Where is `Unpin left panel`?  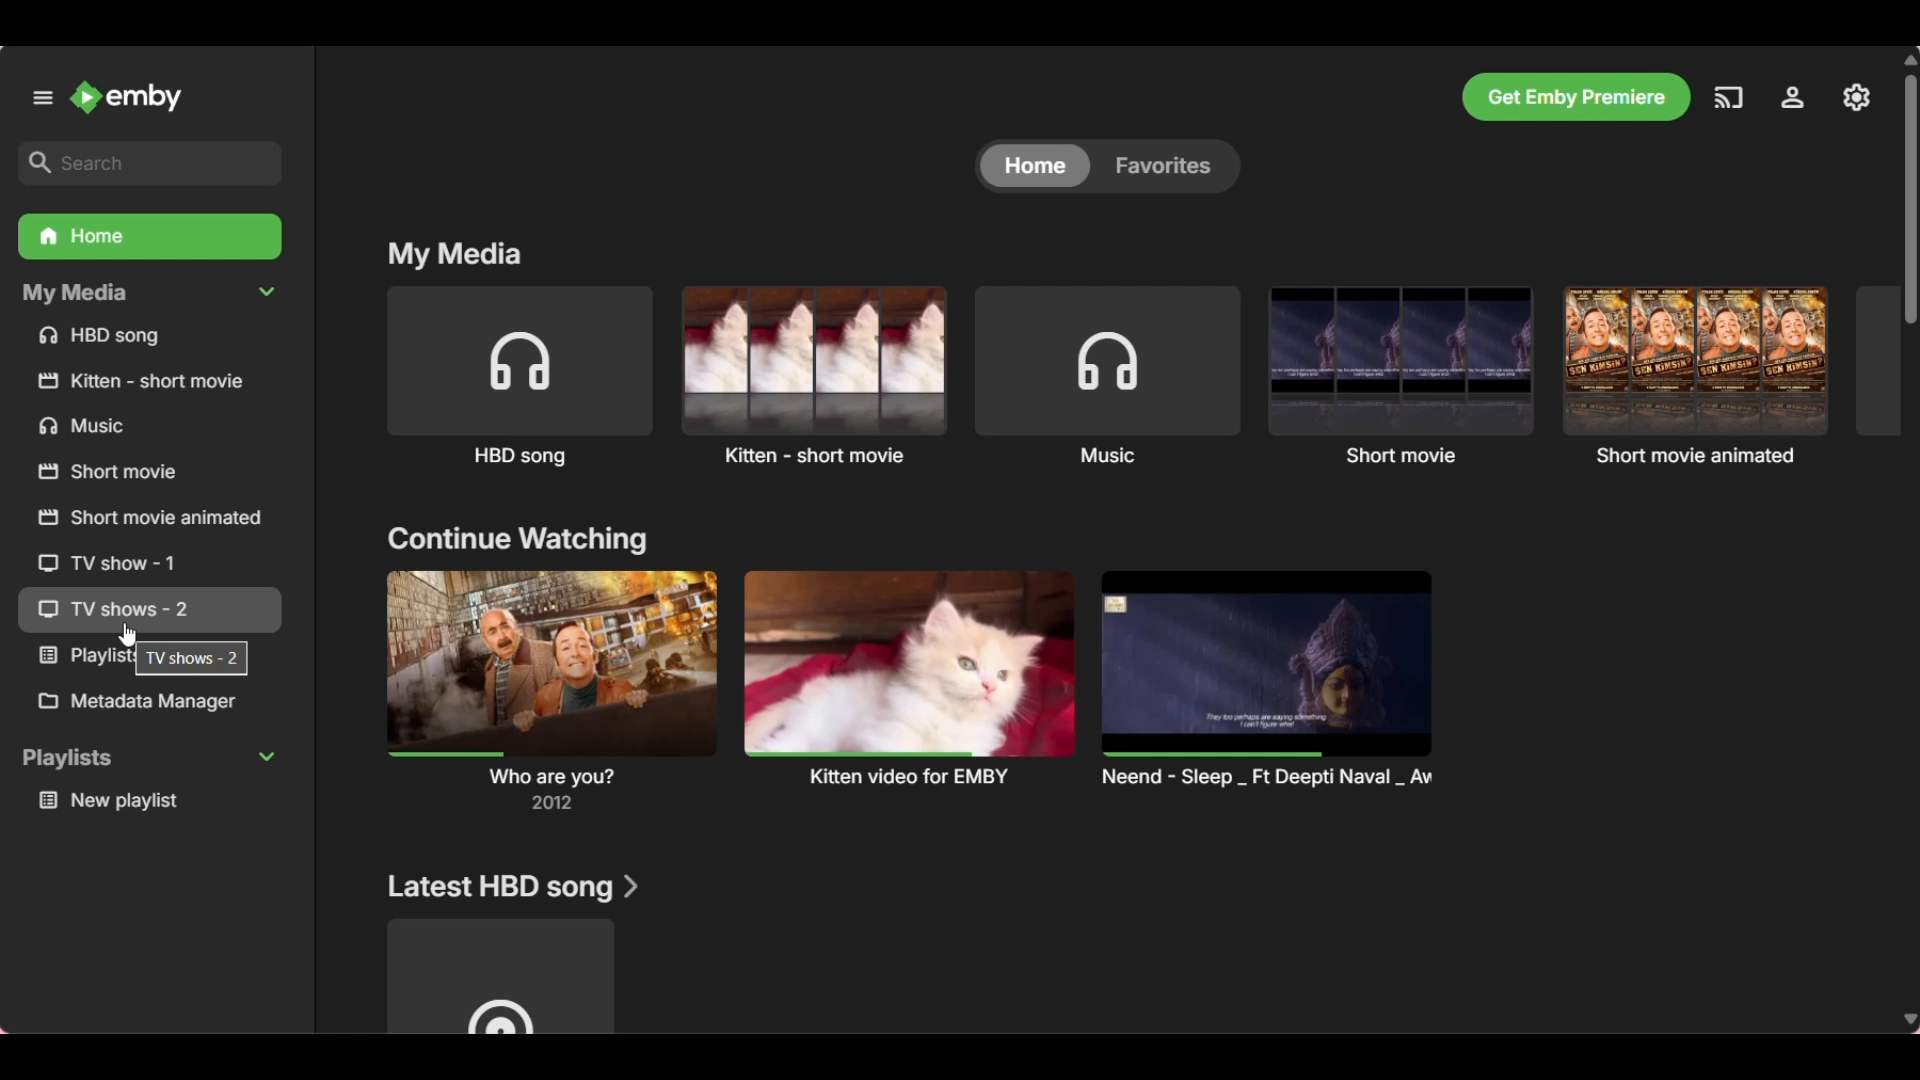 Unpin left panel is located at coordinates (43, 98).